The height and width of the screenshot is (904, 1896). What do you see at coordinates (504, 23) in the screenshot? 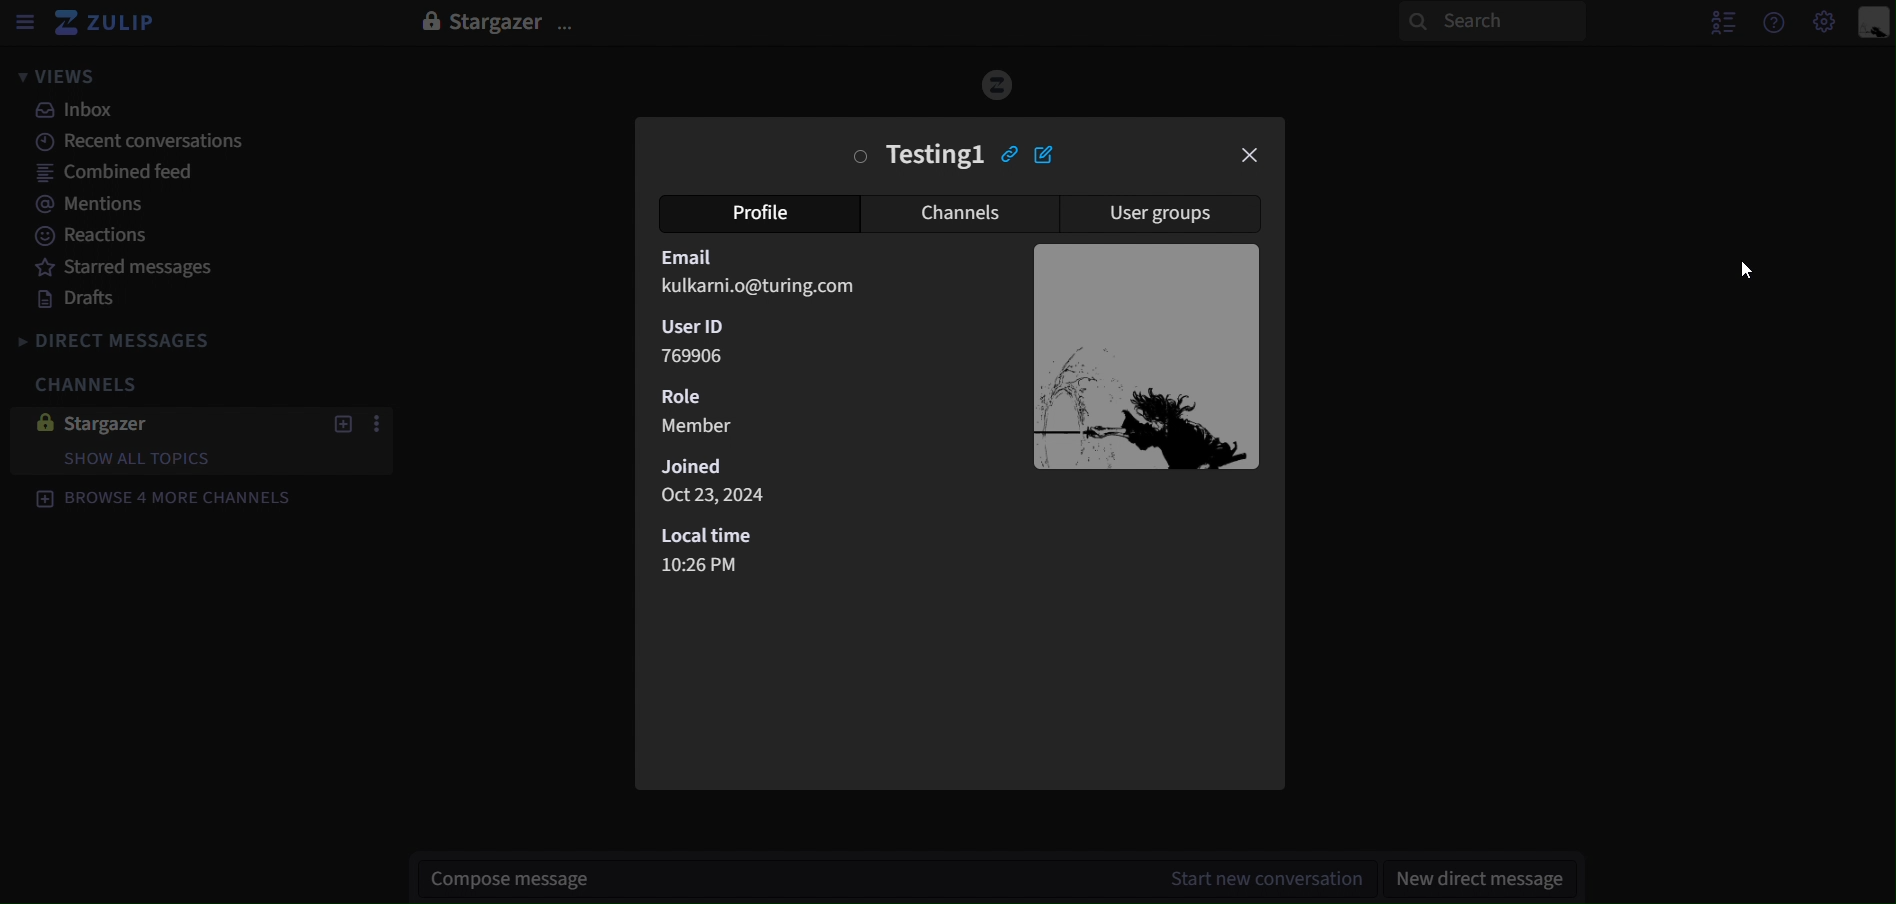
I see `stargazer` at bounding box center [504, 23].